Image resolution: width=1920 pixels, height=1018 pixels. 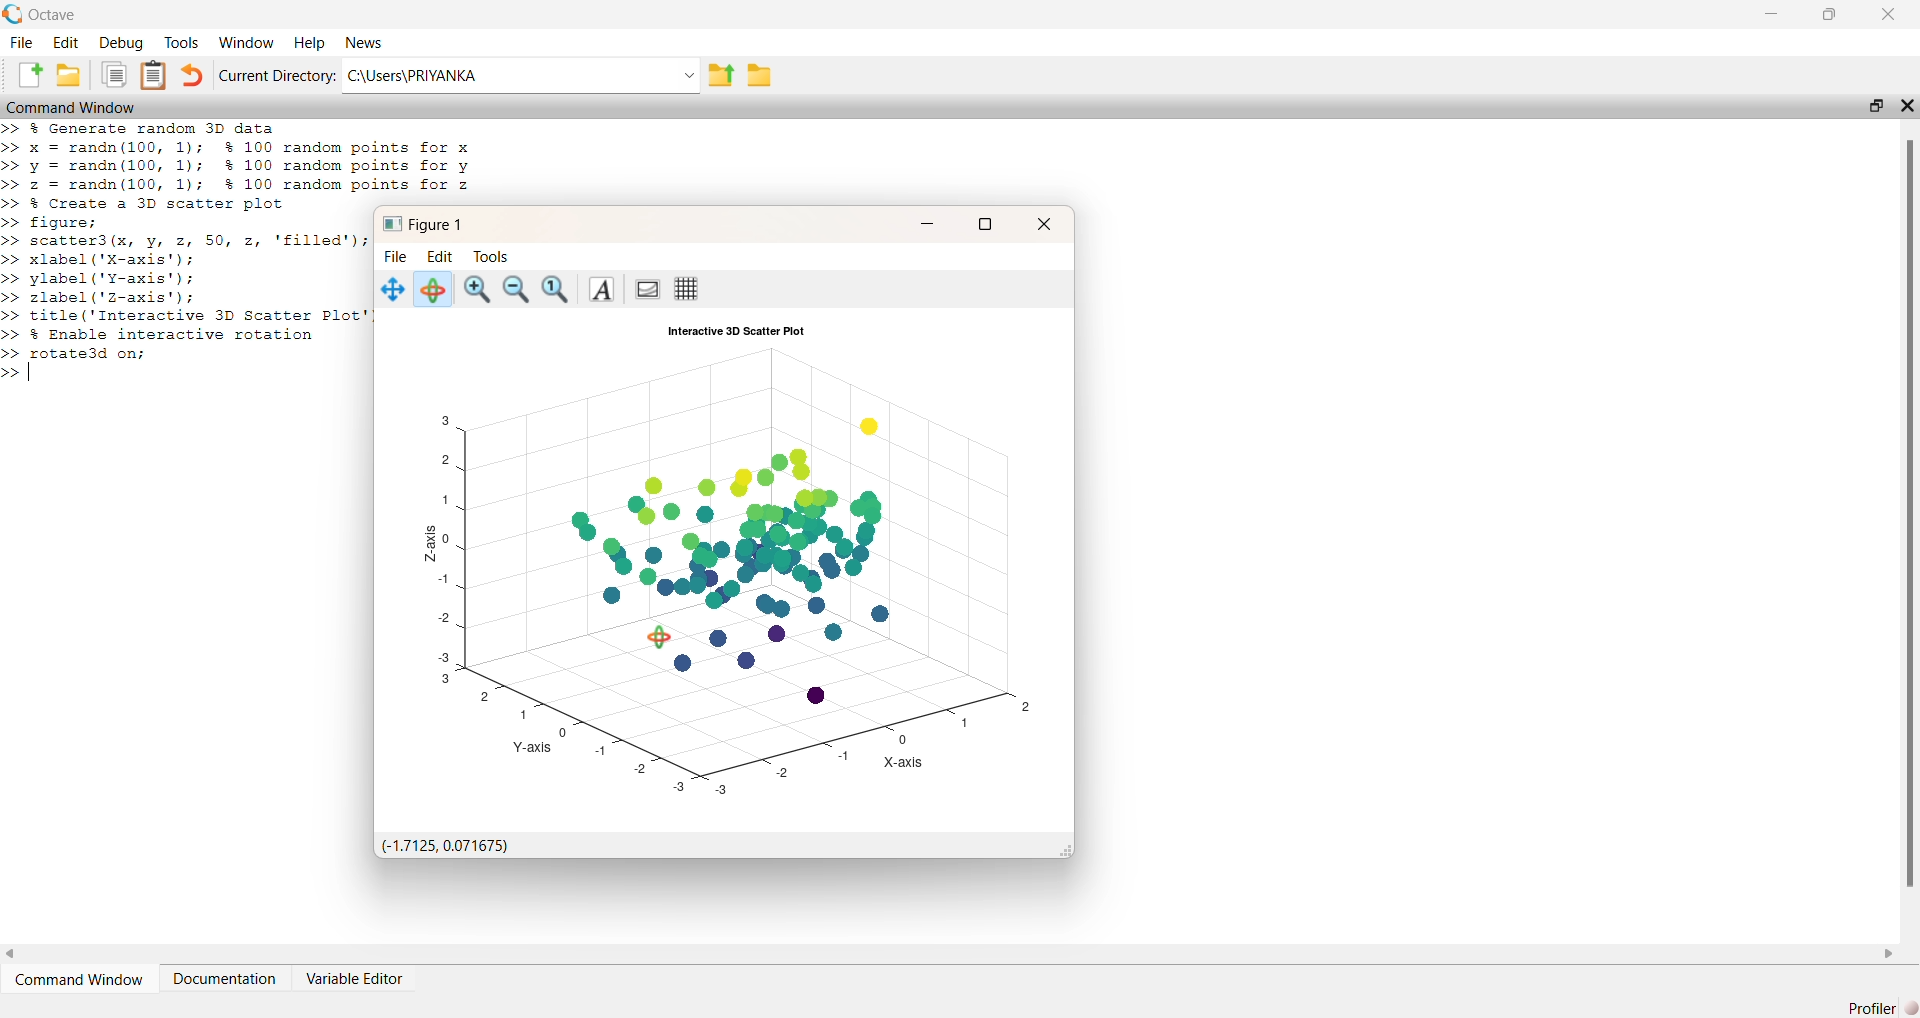 What do you see at coordinates (1889, 14) in the screenshot?
I see `close` at bounding box center [1889, 14].